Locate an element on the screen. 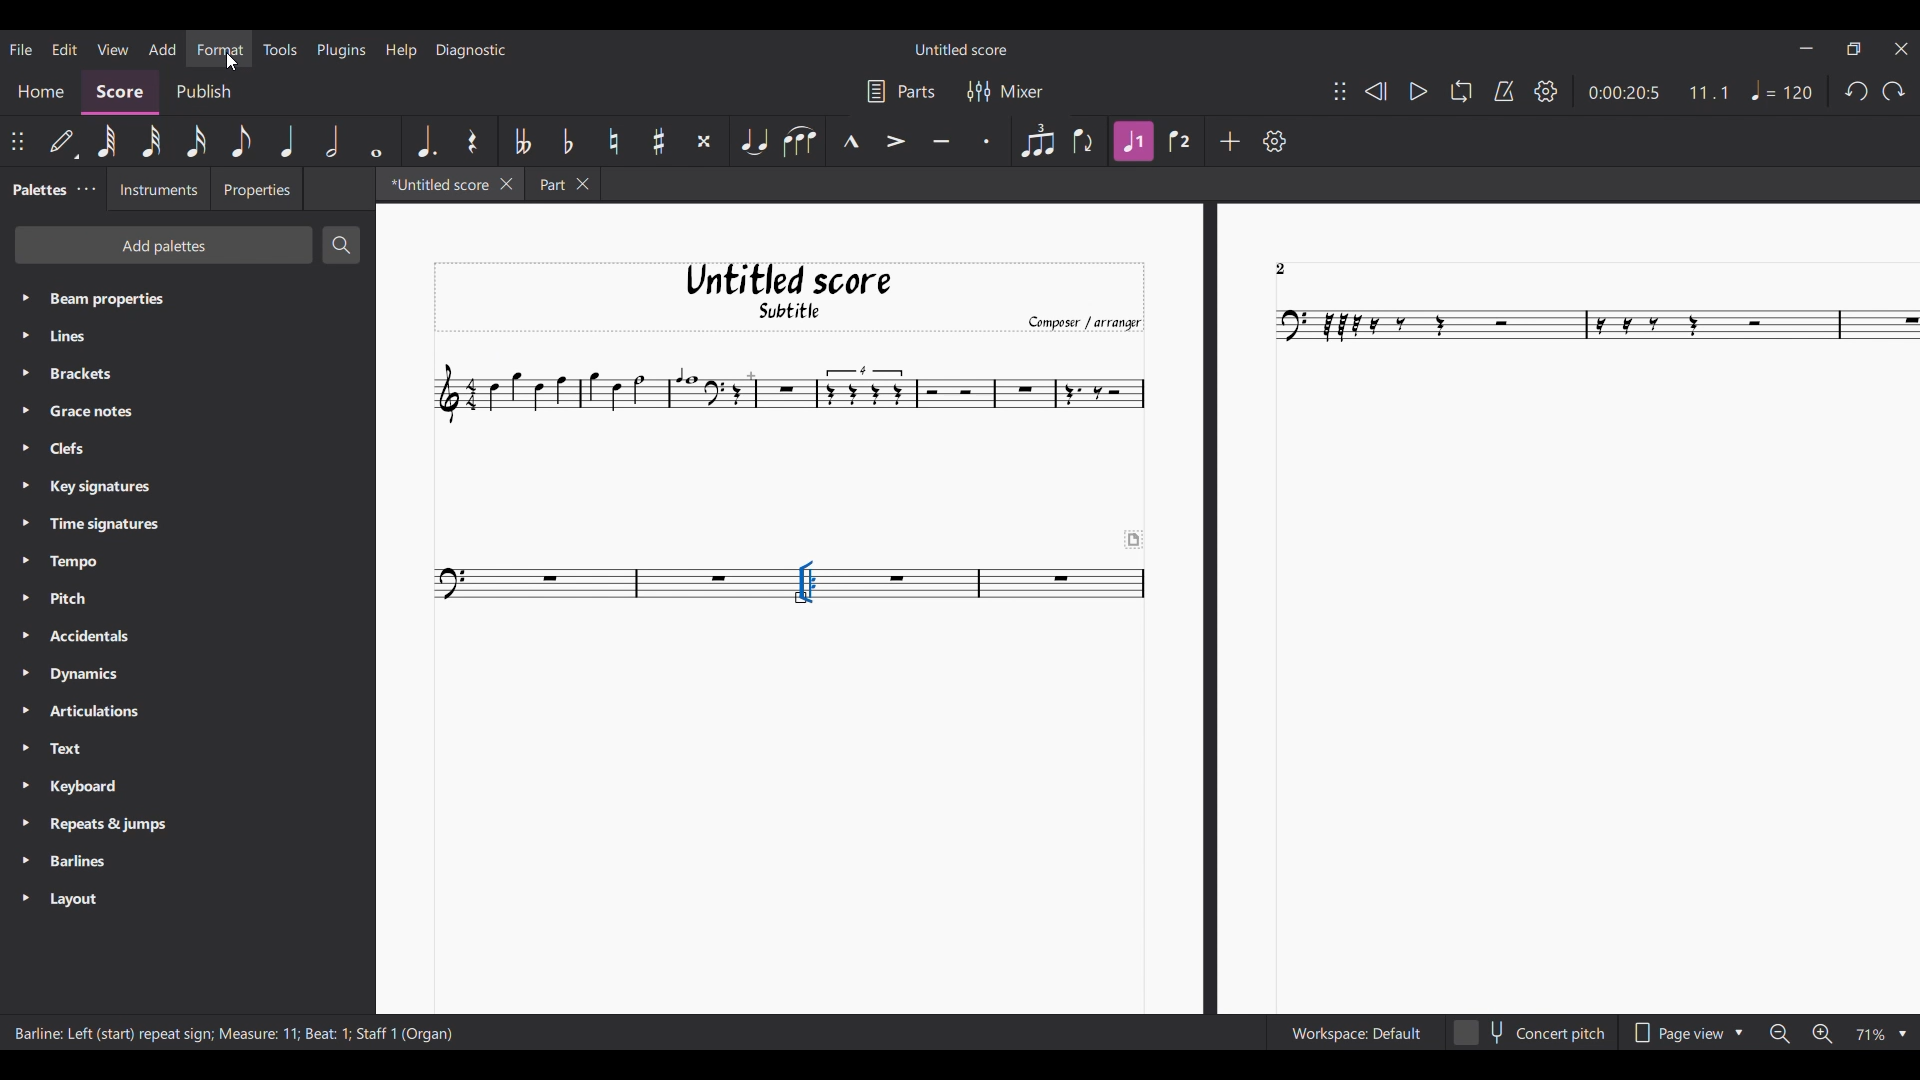  Current tab highlighted is located at coordinates (436, 184).